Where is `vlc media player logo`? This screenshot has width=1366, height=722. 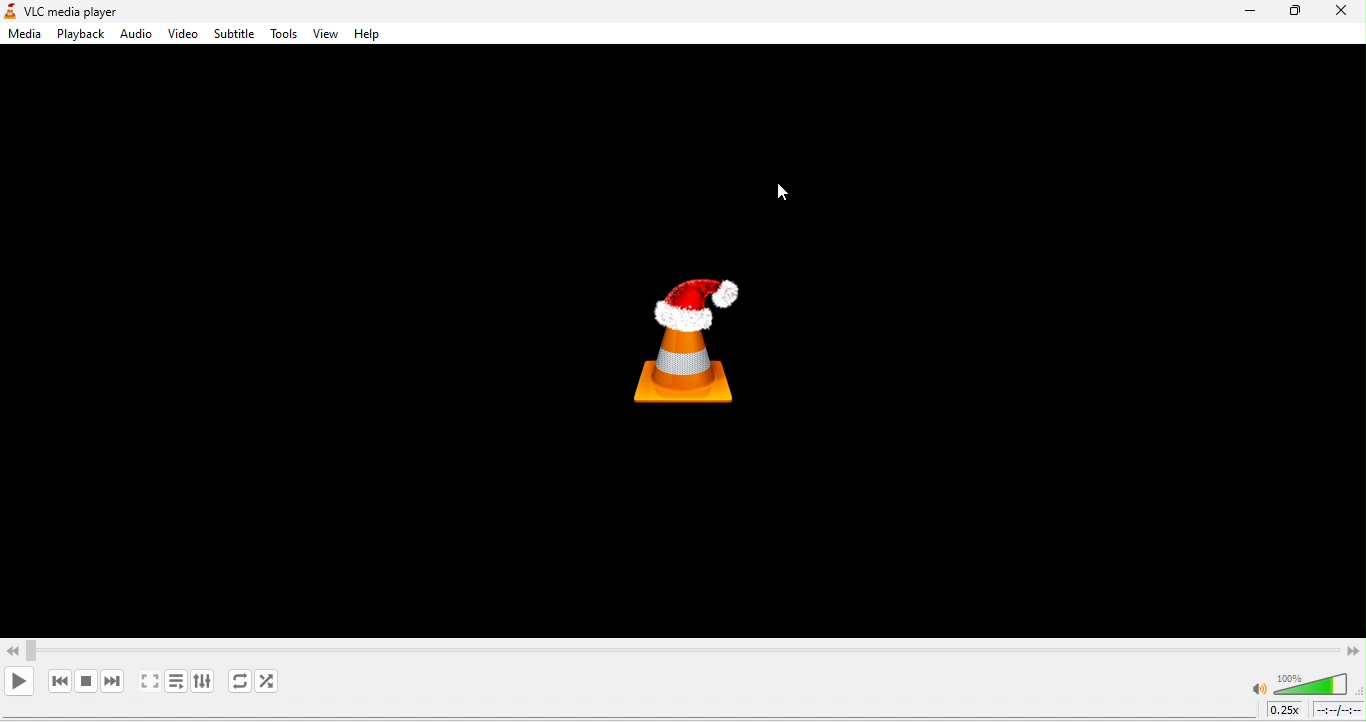 vlc media player logo is located at coordinates (689, 345).